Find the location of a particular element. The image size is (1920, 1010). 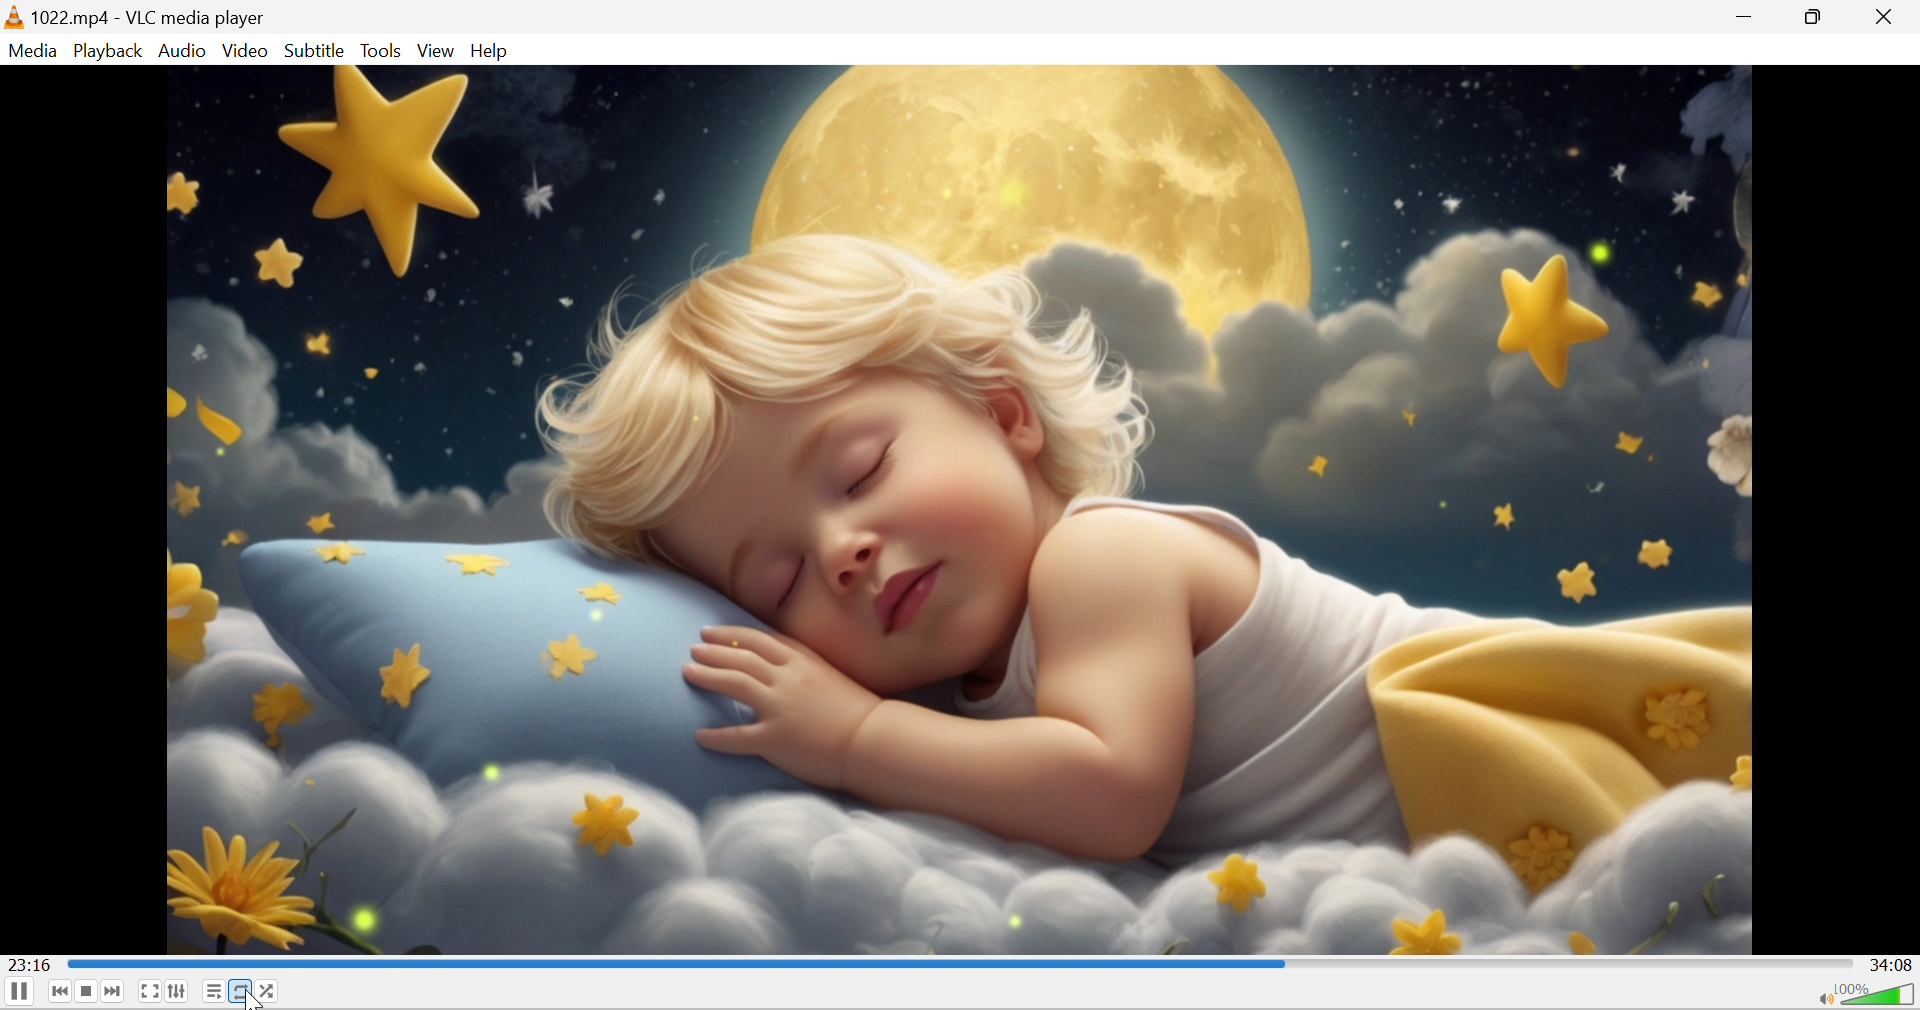

Help is located at coordinates (491, 53).